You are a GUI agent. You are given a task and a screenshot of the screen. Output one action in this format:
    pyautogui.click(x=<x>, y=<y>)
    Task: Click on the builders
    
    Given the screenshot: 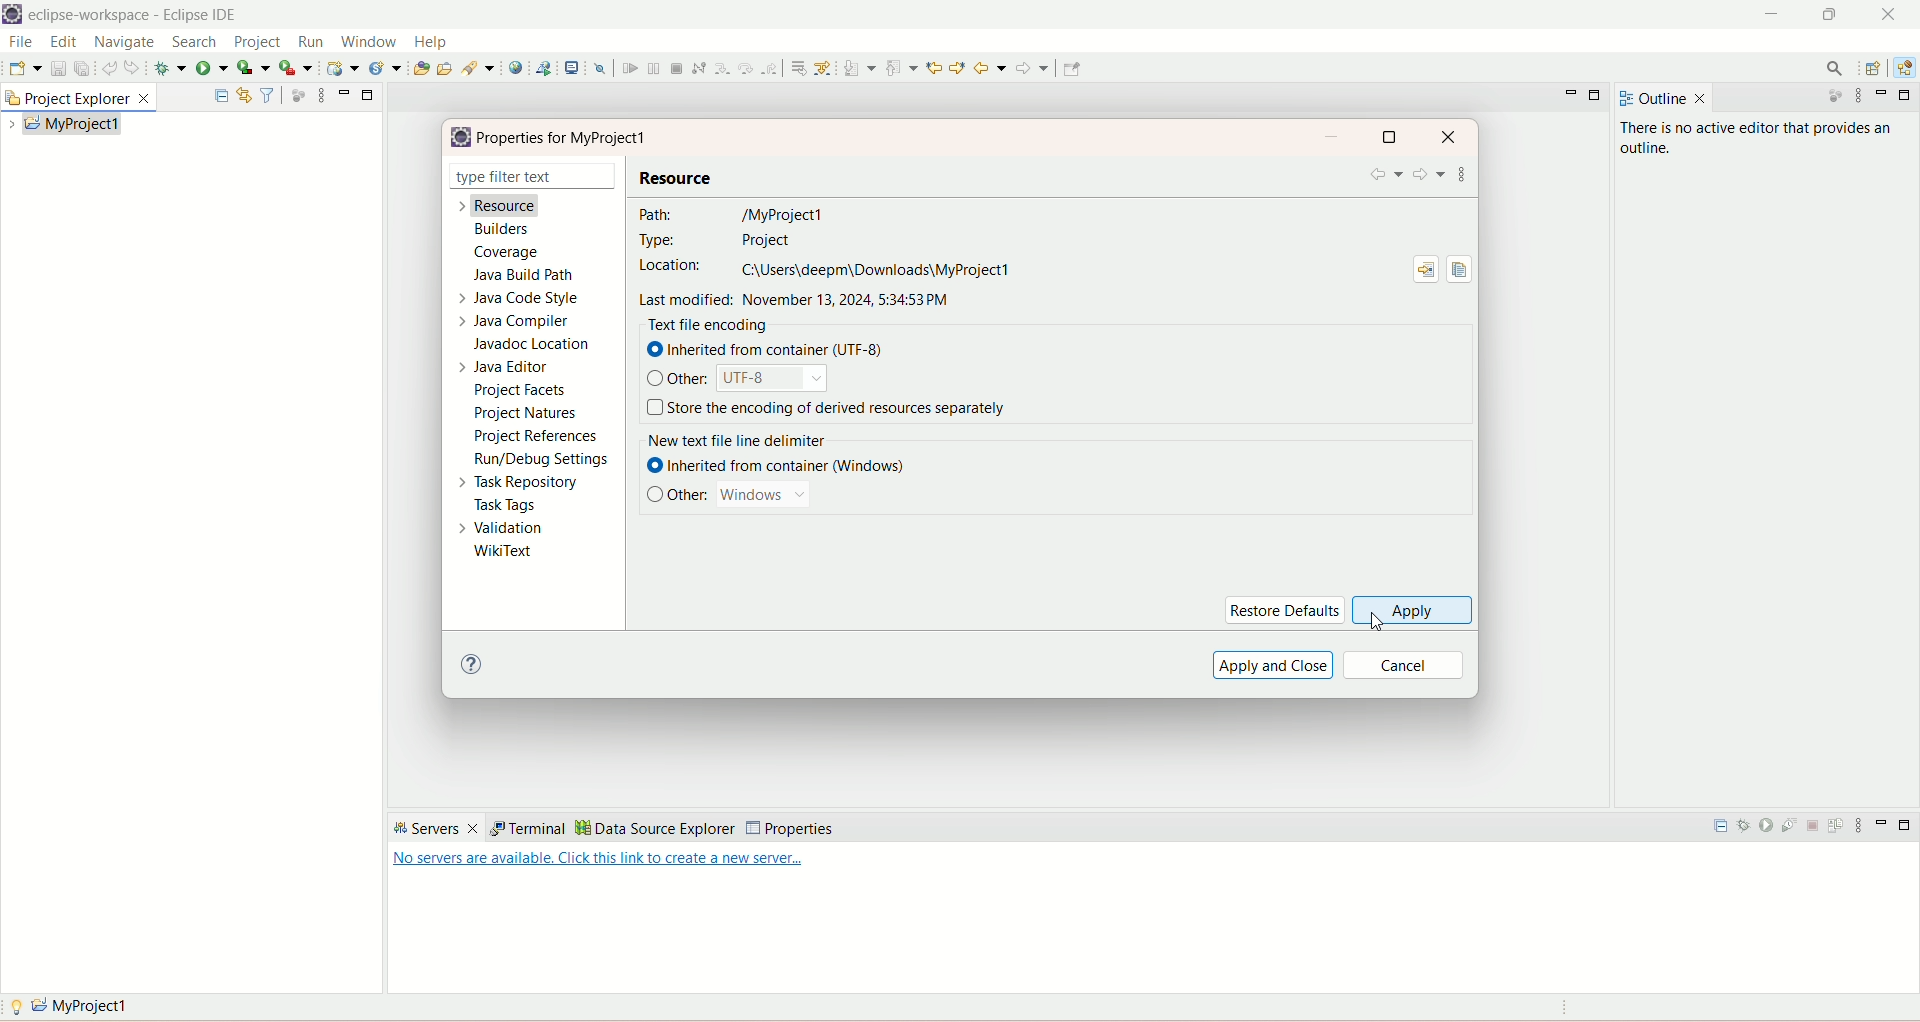 What is the action you would take?
    pyautogui.click(x=501, y=230)
    